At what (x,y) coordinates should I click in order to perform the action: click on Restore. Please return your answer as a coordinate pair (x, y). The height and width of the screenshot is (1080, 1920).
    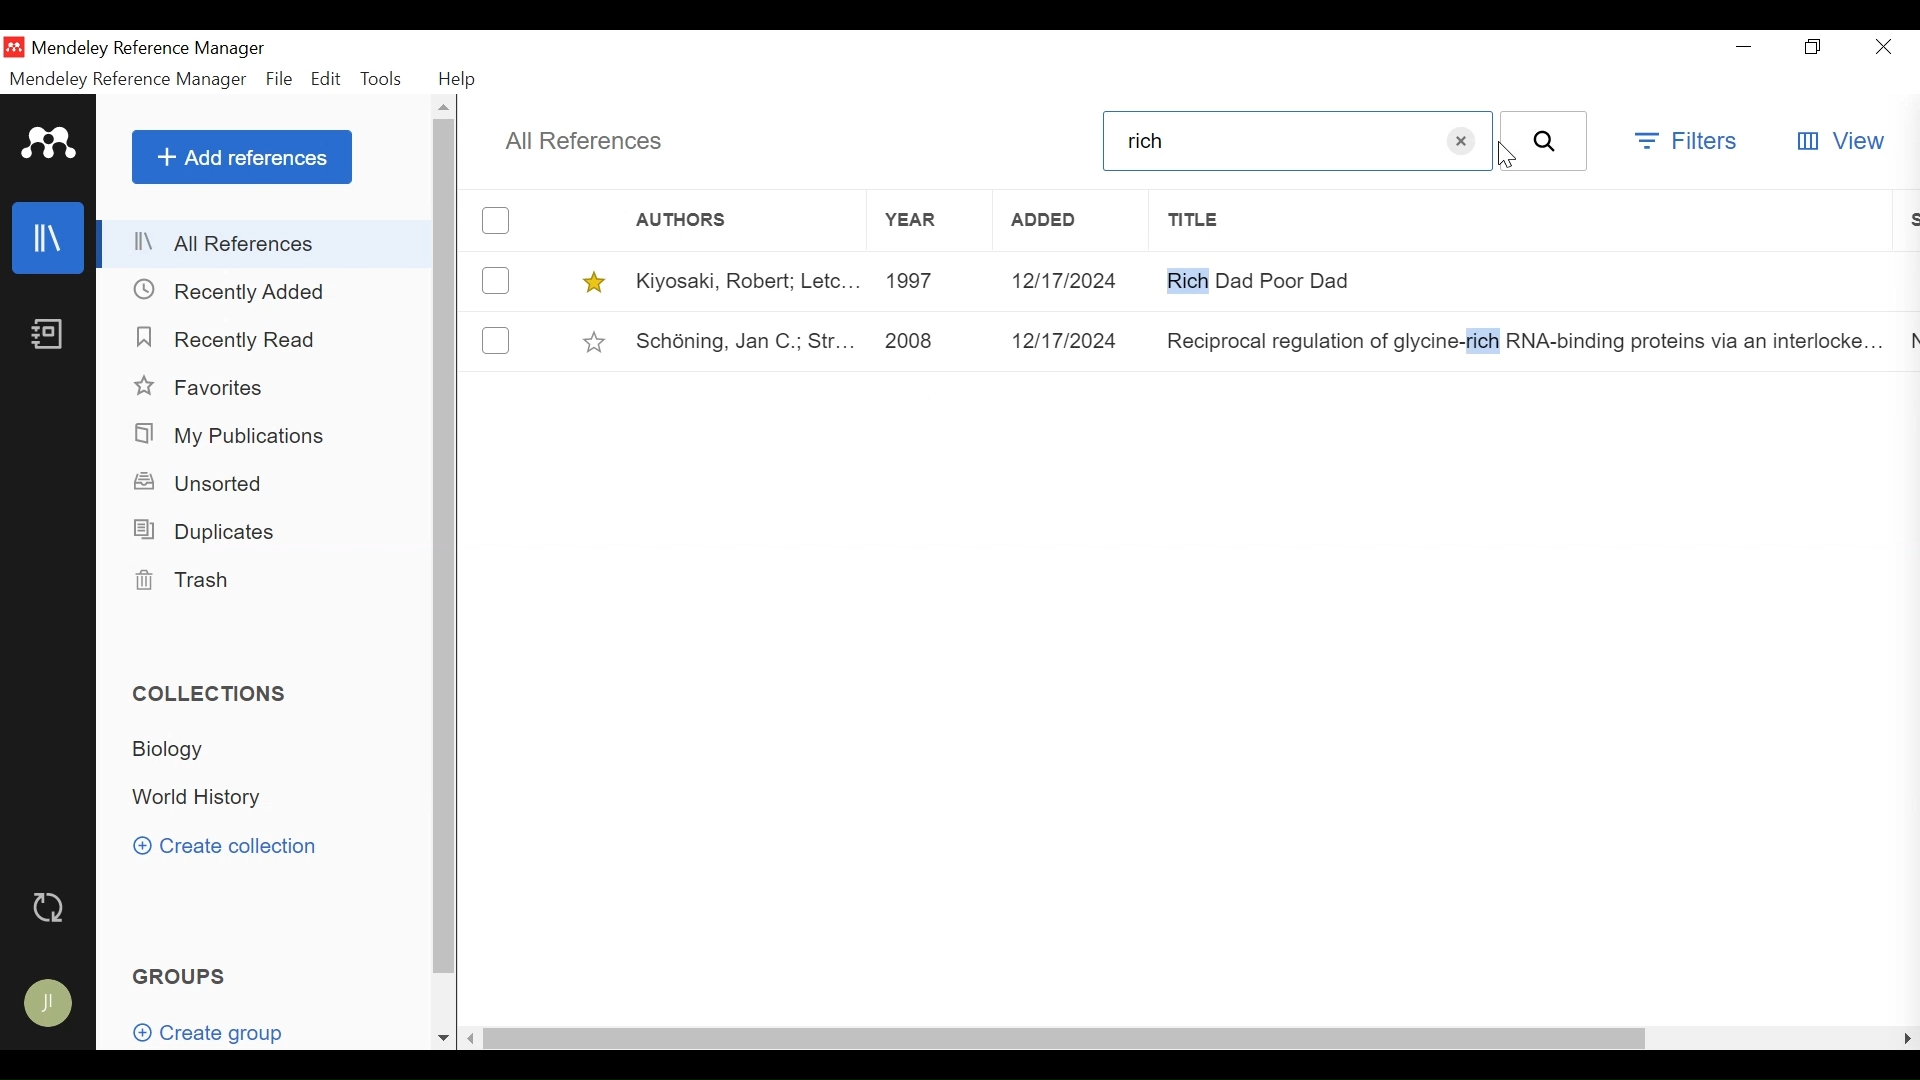
    Looking at the image, I should click on (1813, 47).